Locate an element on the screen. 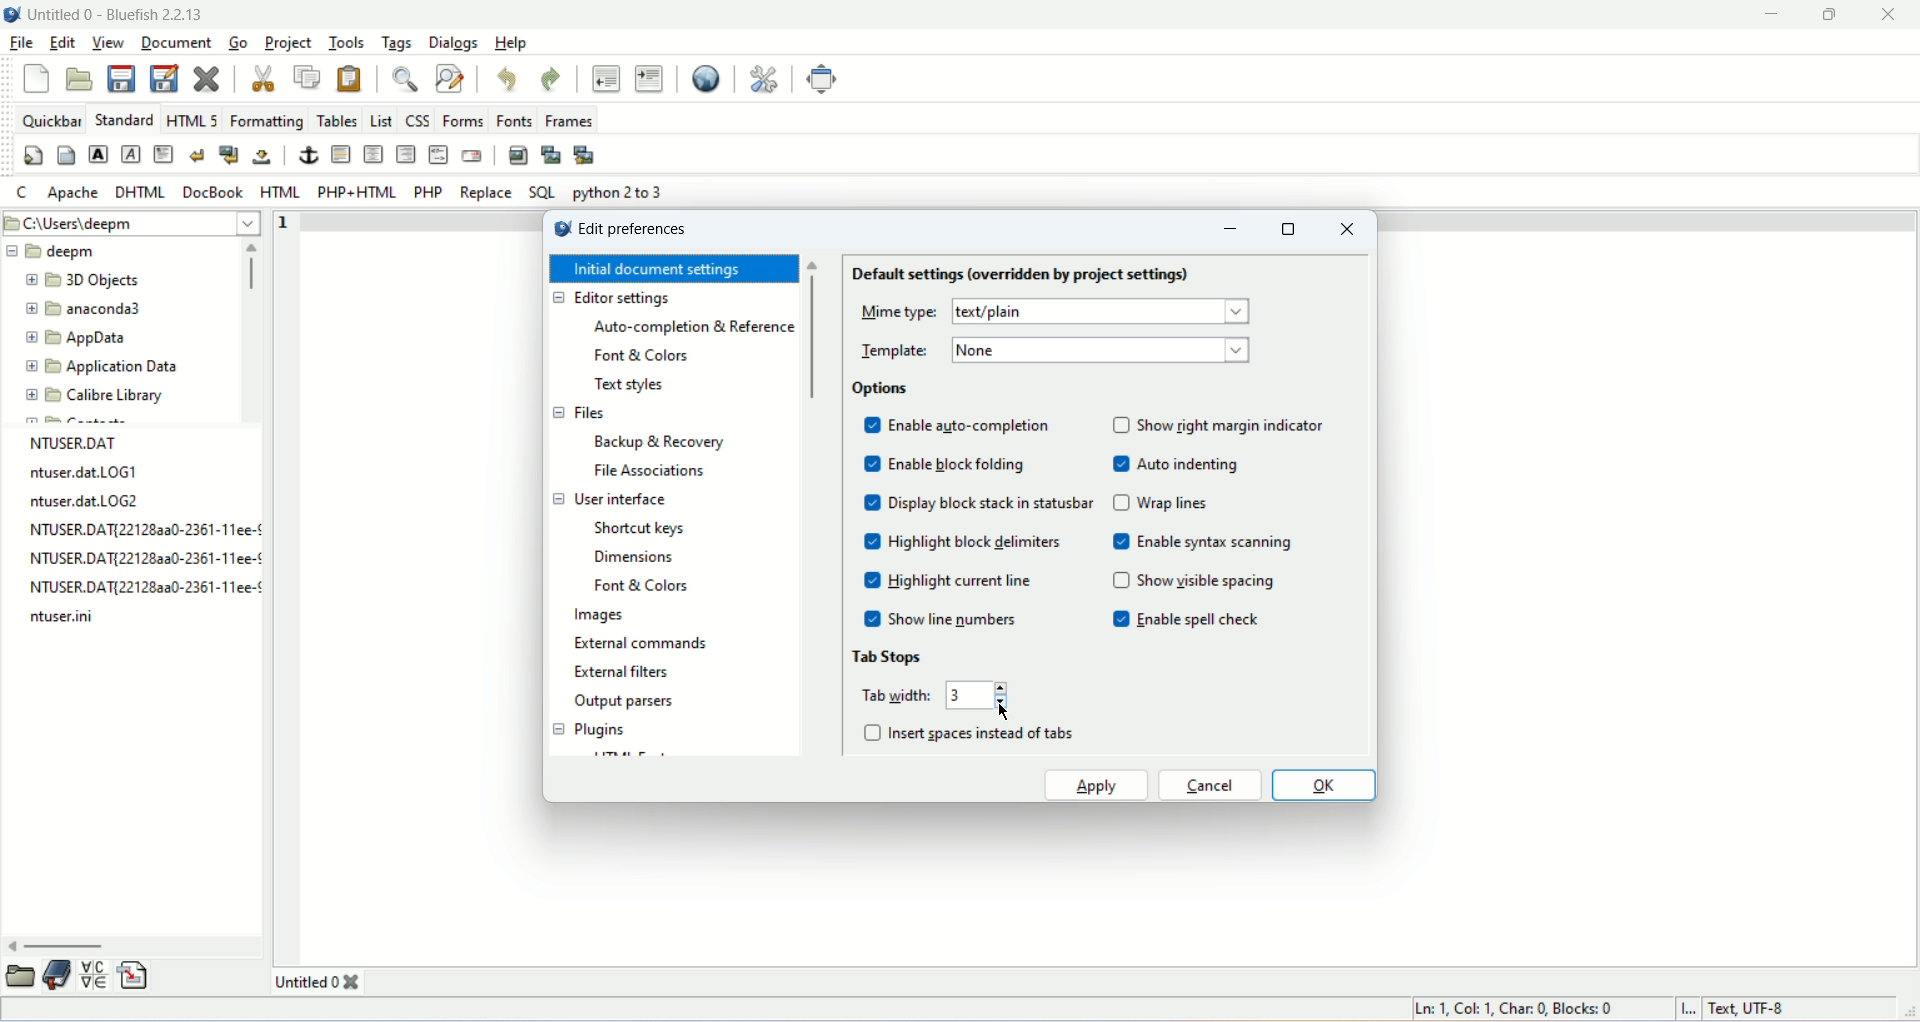  dimensions is located at coordinates (634, 556).